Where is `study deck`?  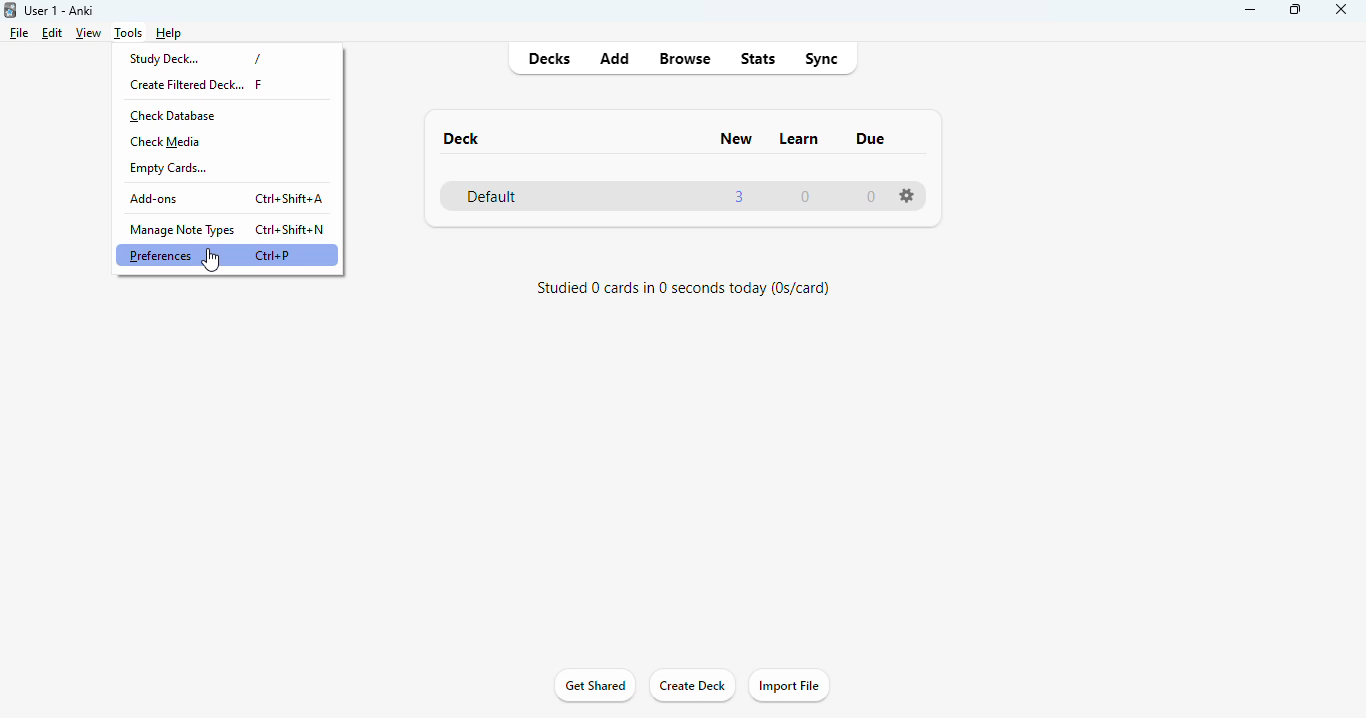 study deck is located at coordinates (165, 58).